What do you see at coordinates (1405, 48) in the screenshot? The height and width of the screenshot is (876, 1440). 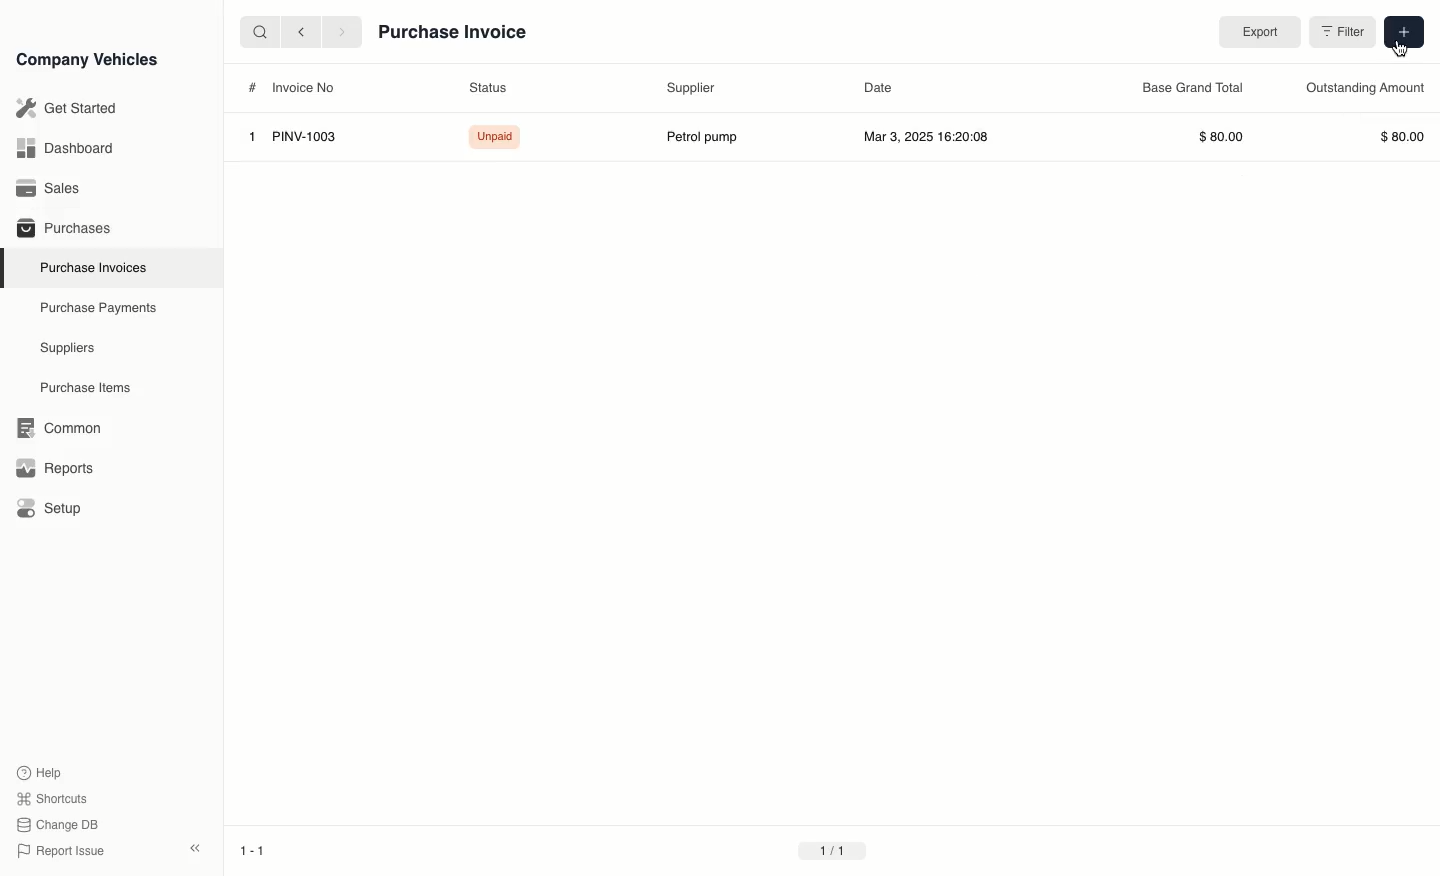 I see `cursor` at bounding box center [1405, 48].